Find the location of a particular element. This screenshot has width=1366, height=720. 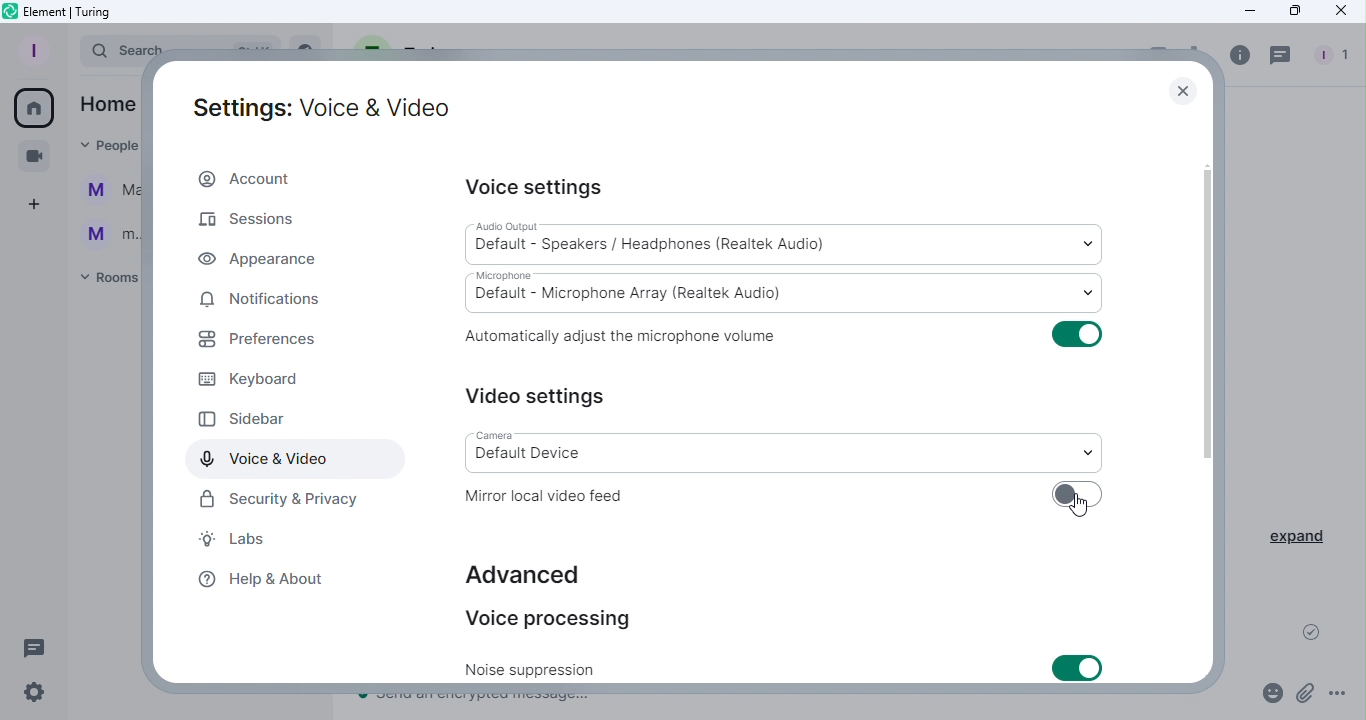

Close is located at coordinates (1340, 12).